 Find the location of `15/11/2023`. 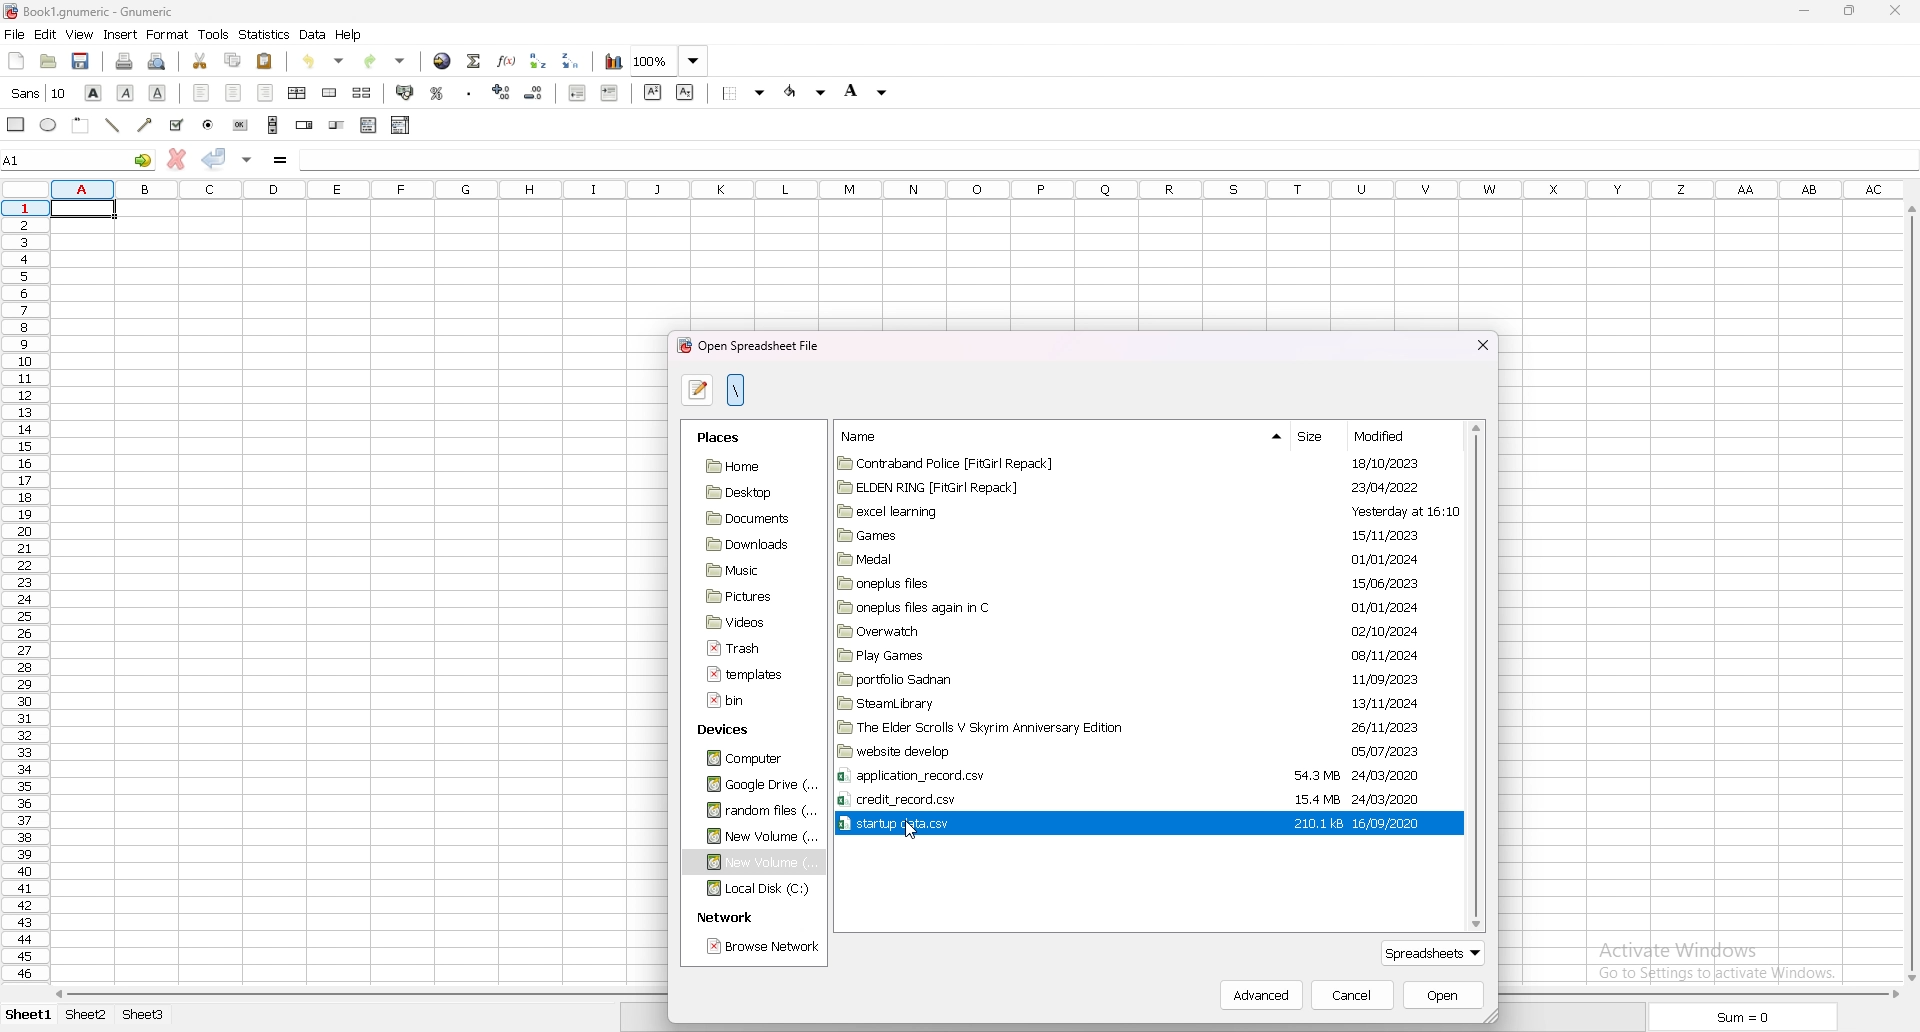

15/11/2023 is located at coordinates (1378, 535).